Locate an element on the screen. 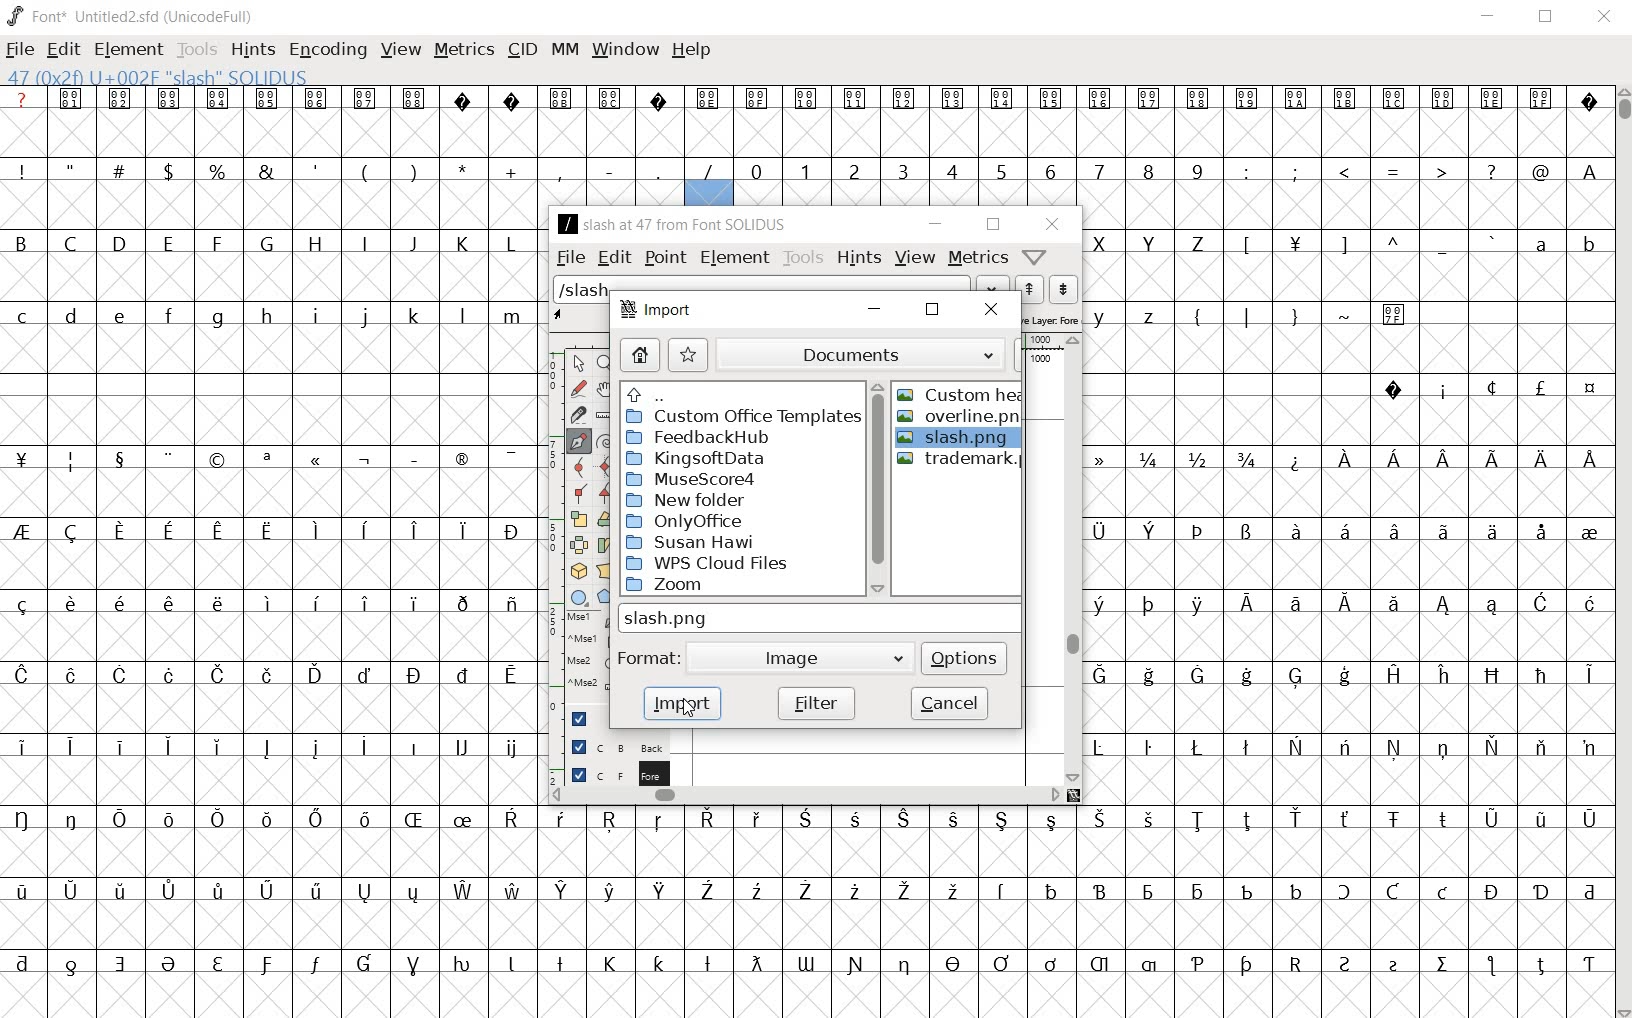 The image size is (1632, 1018). empty cells is located at coordinates (276, 637).